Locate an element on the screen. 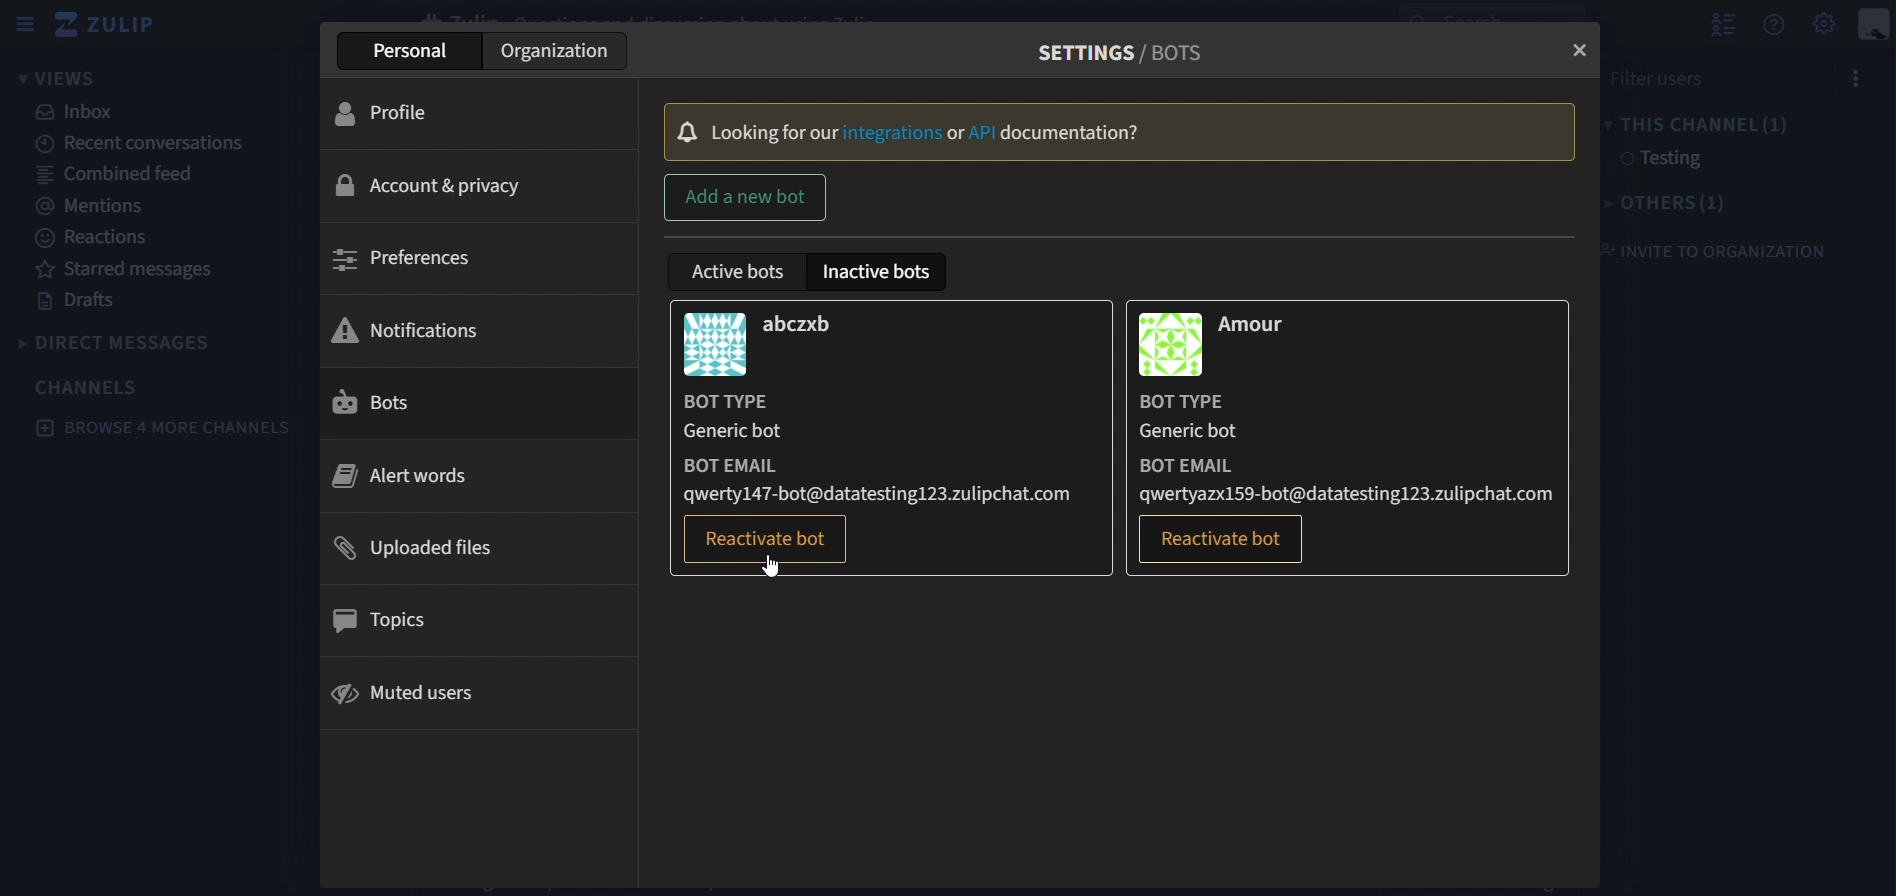 The image size is (1896, 896). muted users is located at coordinates (406, 696).